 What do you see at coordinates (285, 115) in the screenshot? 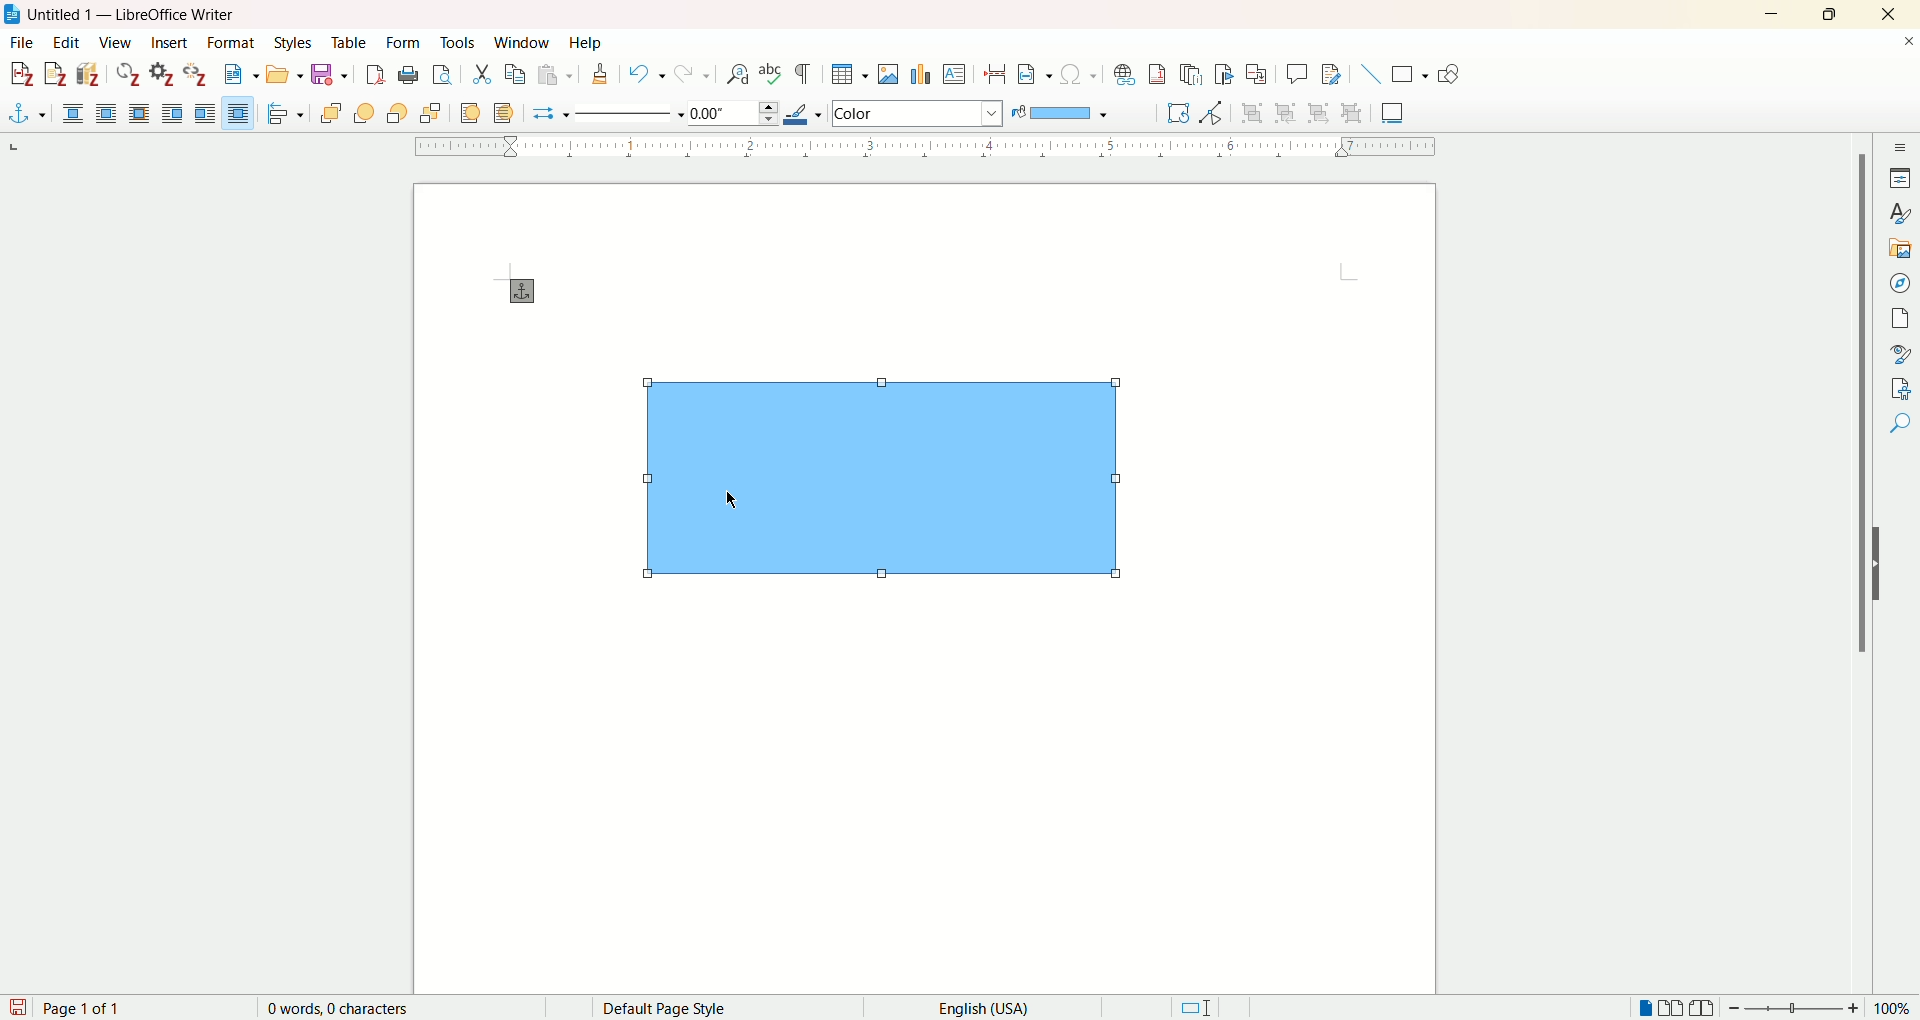
I see `align objects` at bounding box center [285, 115].